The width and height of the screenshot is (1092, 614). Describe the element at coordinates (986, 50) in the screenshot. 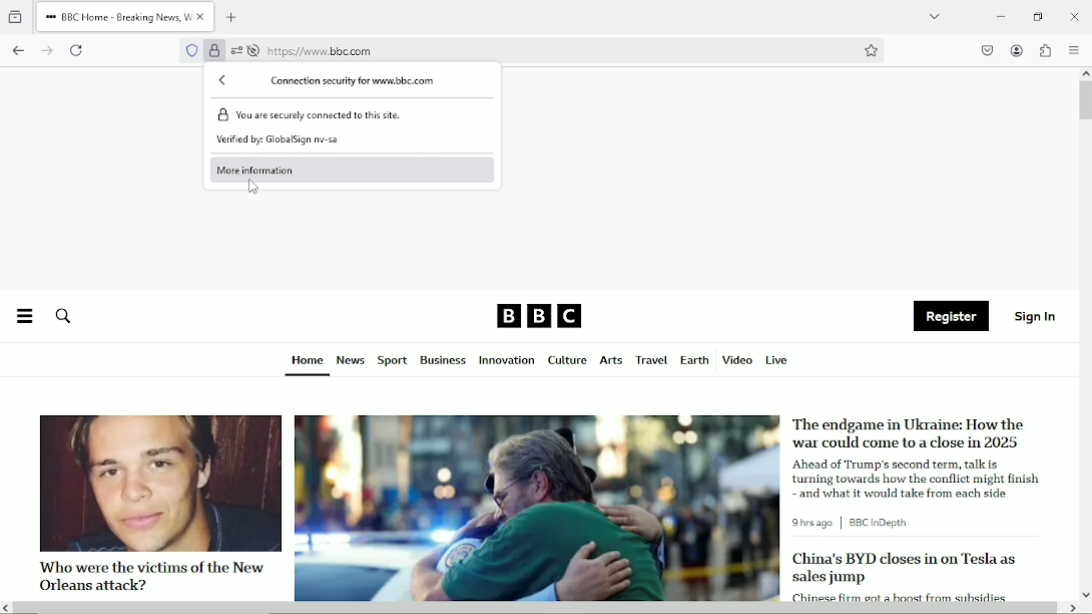

I see `save to pocket` at that location.